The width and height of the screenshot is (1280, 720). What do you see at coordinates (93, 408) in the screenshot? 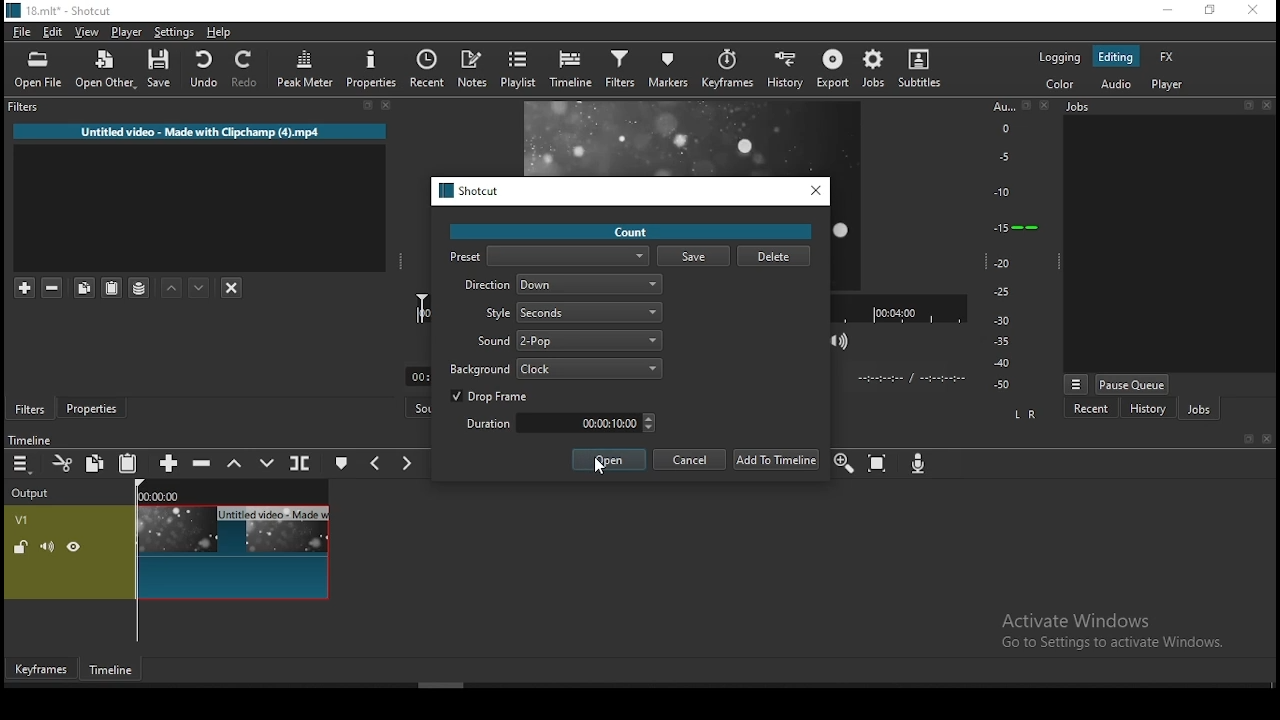
I see `` at bounding box center [93, 408].